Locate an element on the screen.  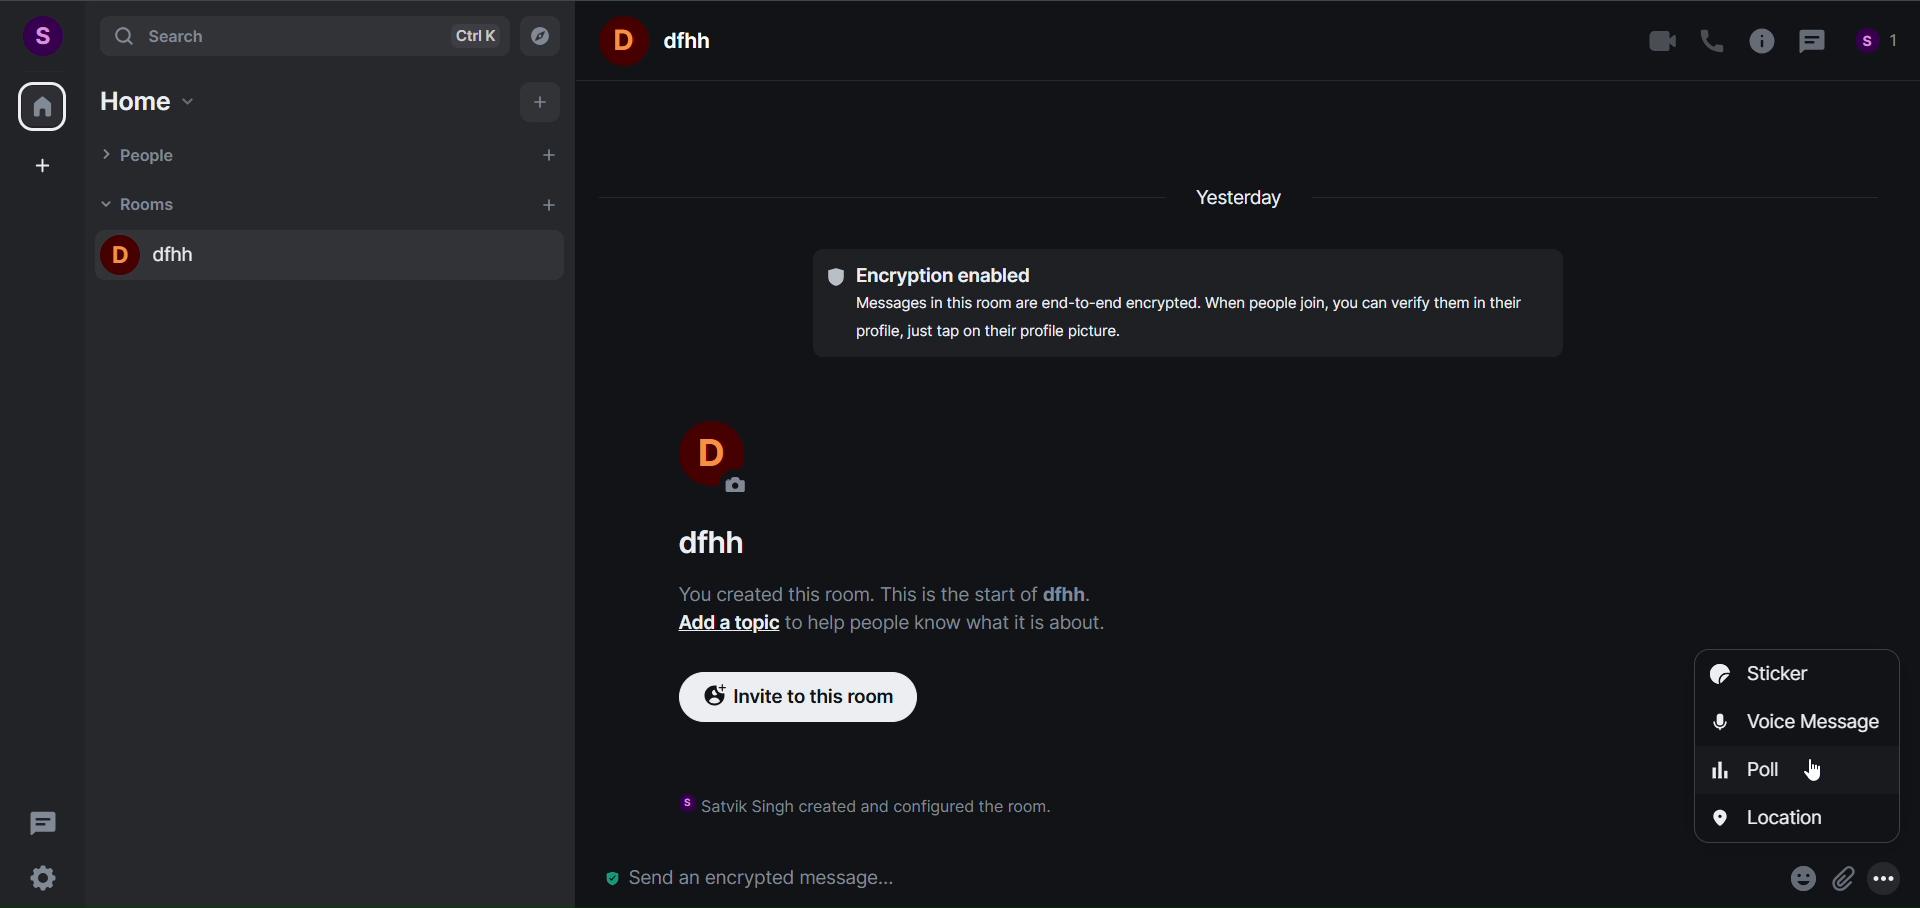
attachment is located at coordinates (1845, 877).